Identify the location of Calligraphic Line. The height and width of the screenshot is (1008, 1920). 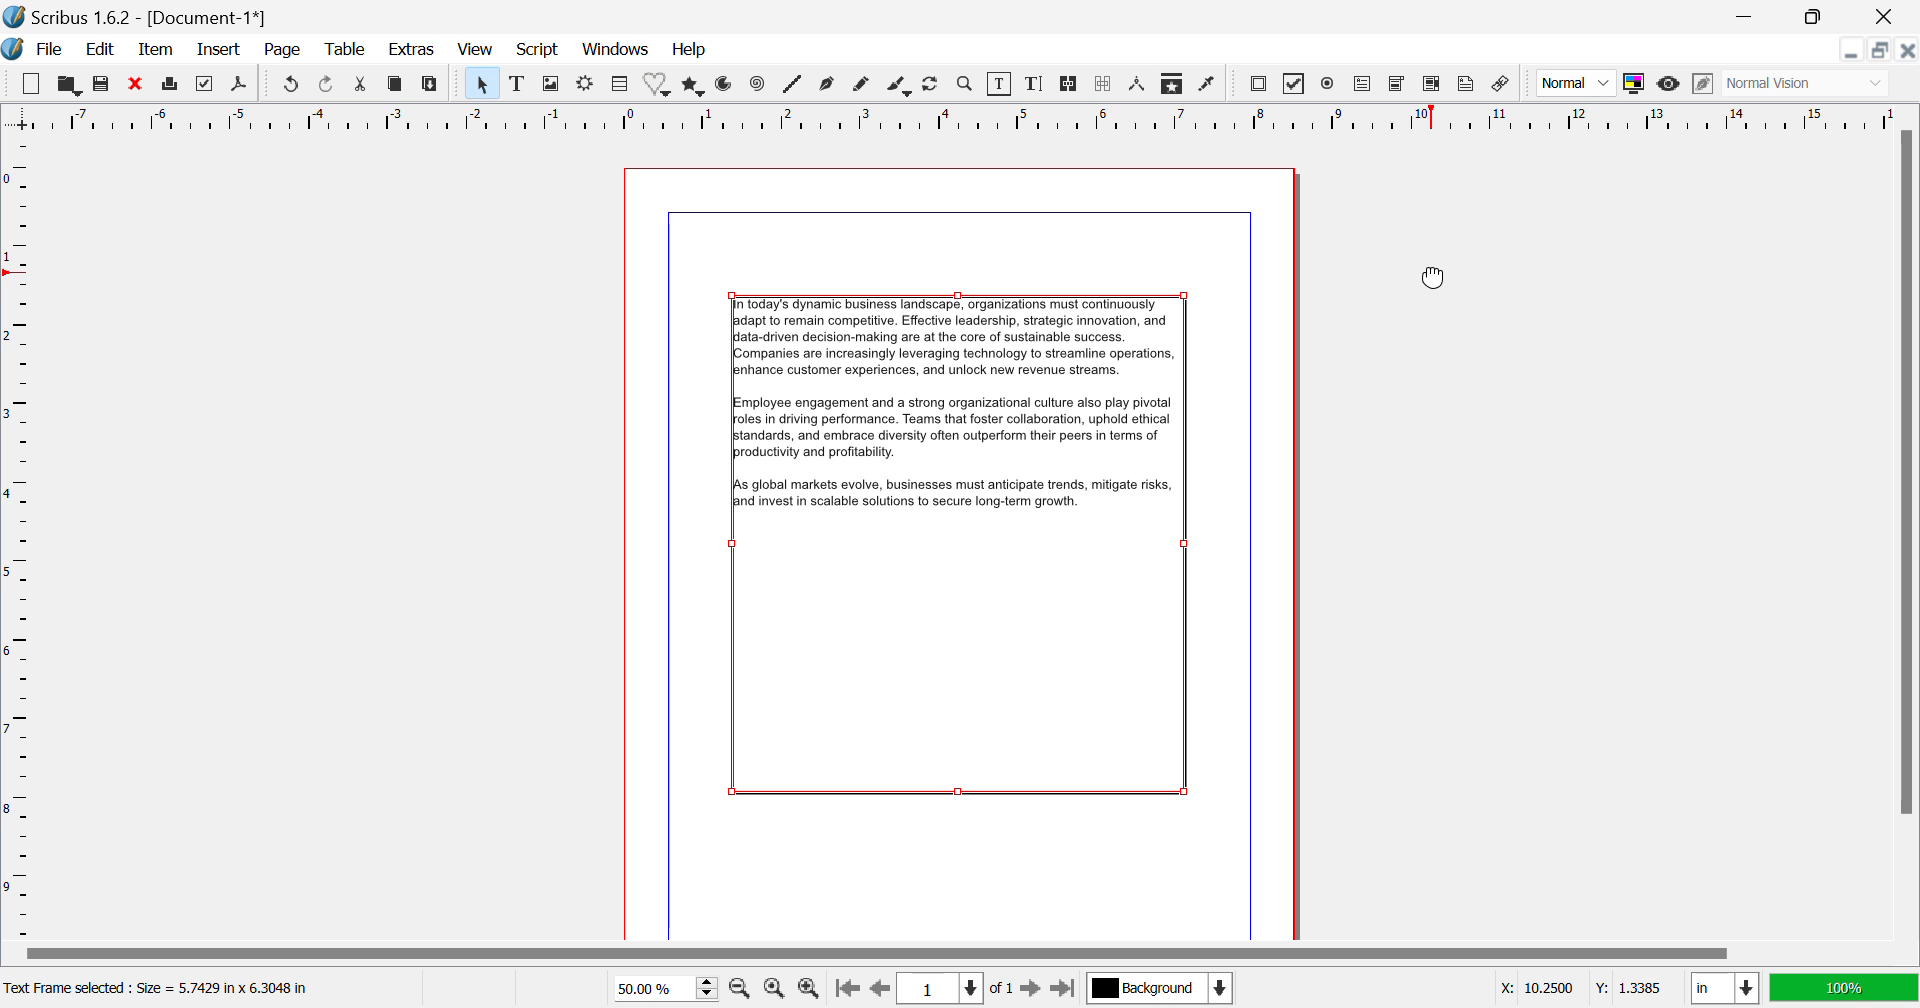
(901, 84).